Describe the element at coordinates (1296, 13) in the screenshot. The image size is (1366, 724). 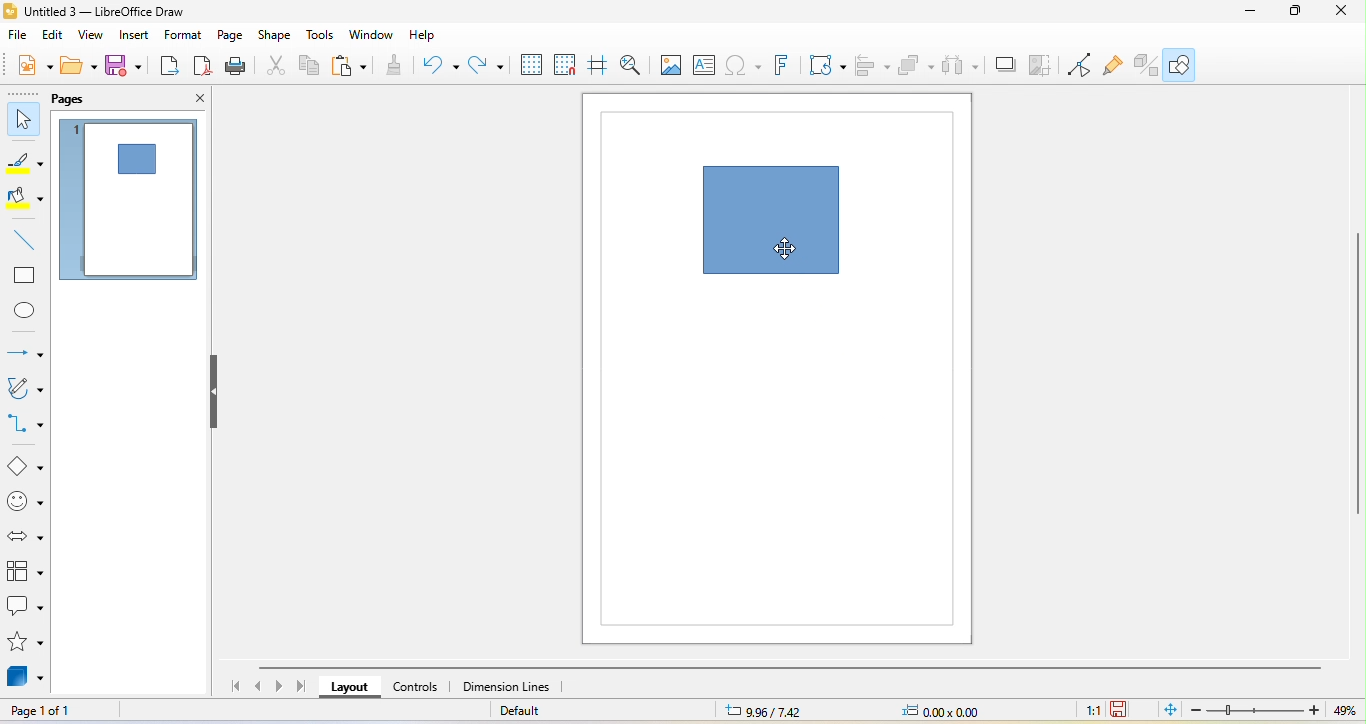
I see `maximize` at that location.